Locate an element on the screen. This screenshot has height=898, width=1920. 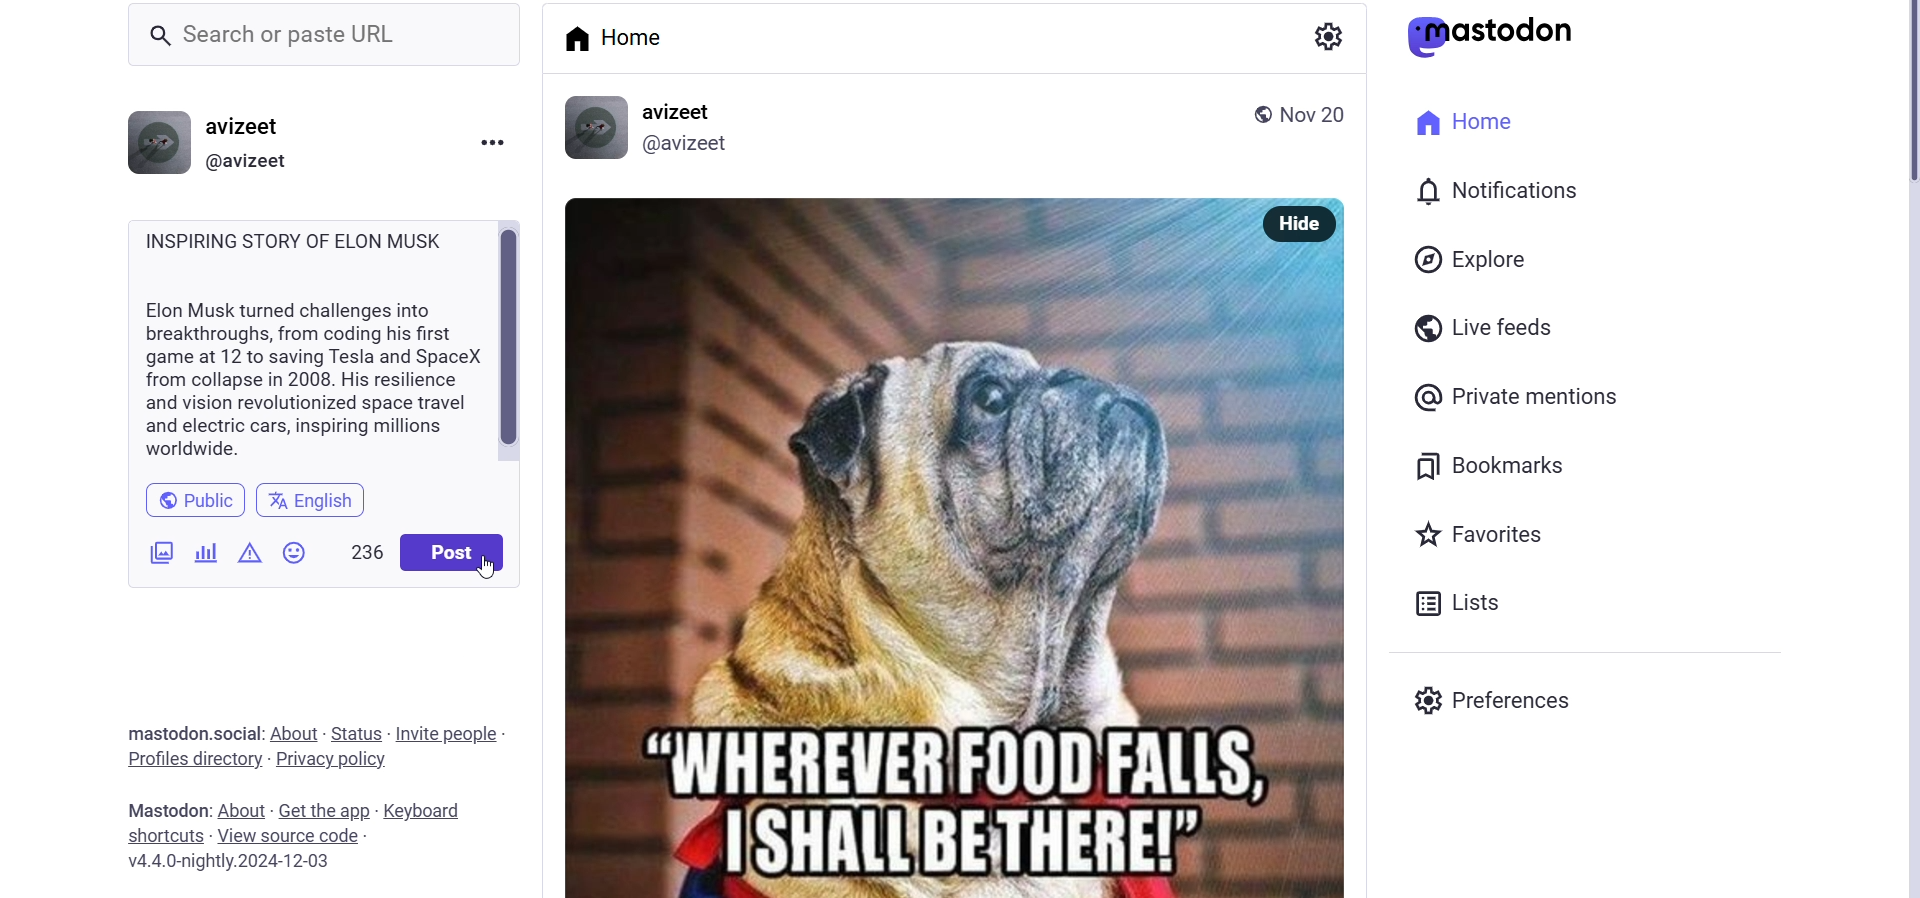
Invite people is located at coordinates (449, 732).